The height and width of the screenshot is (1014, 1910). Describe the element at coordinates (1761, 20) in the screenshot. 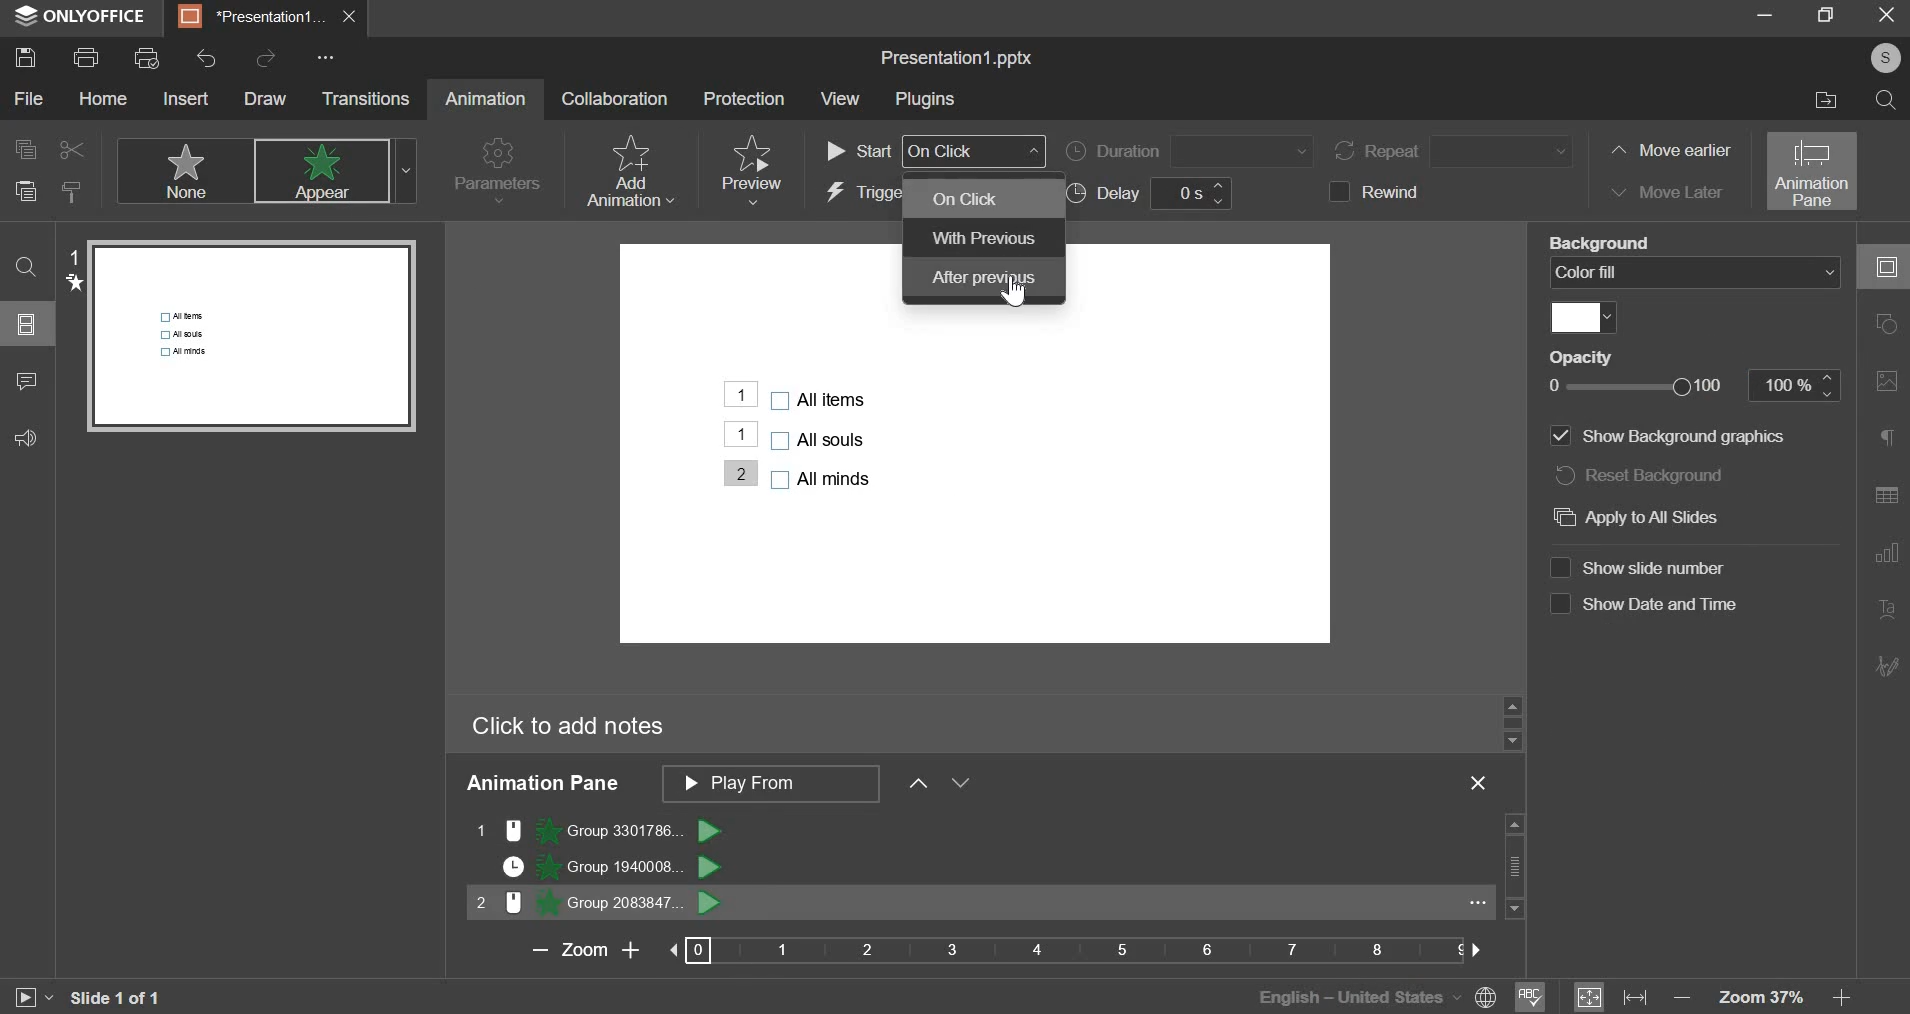

I see `minimize` at that location.